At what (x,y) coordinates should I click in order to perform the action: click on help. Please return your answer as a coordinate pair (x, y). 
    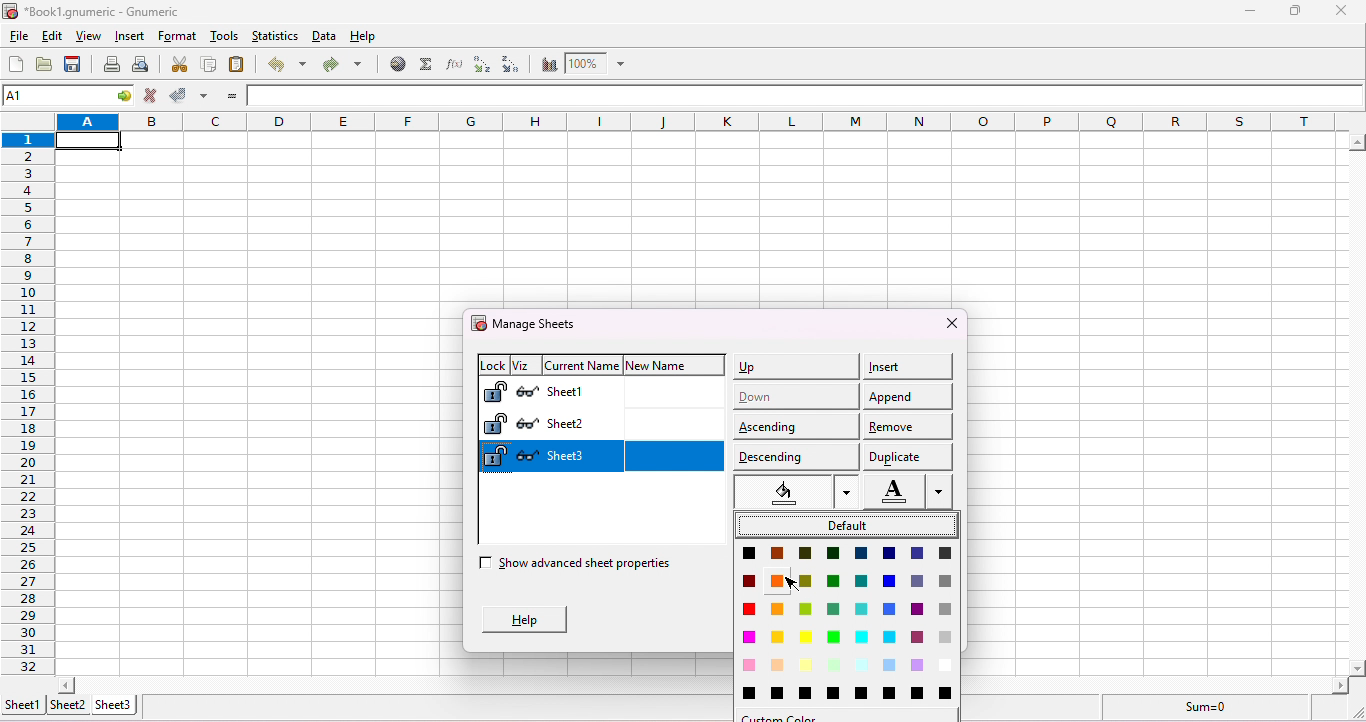
    Looking at the image, I should click on (365, 32).